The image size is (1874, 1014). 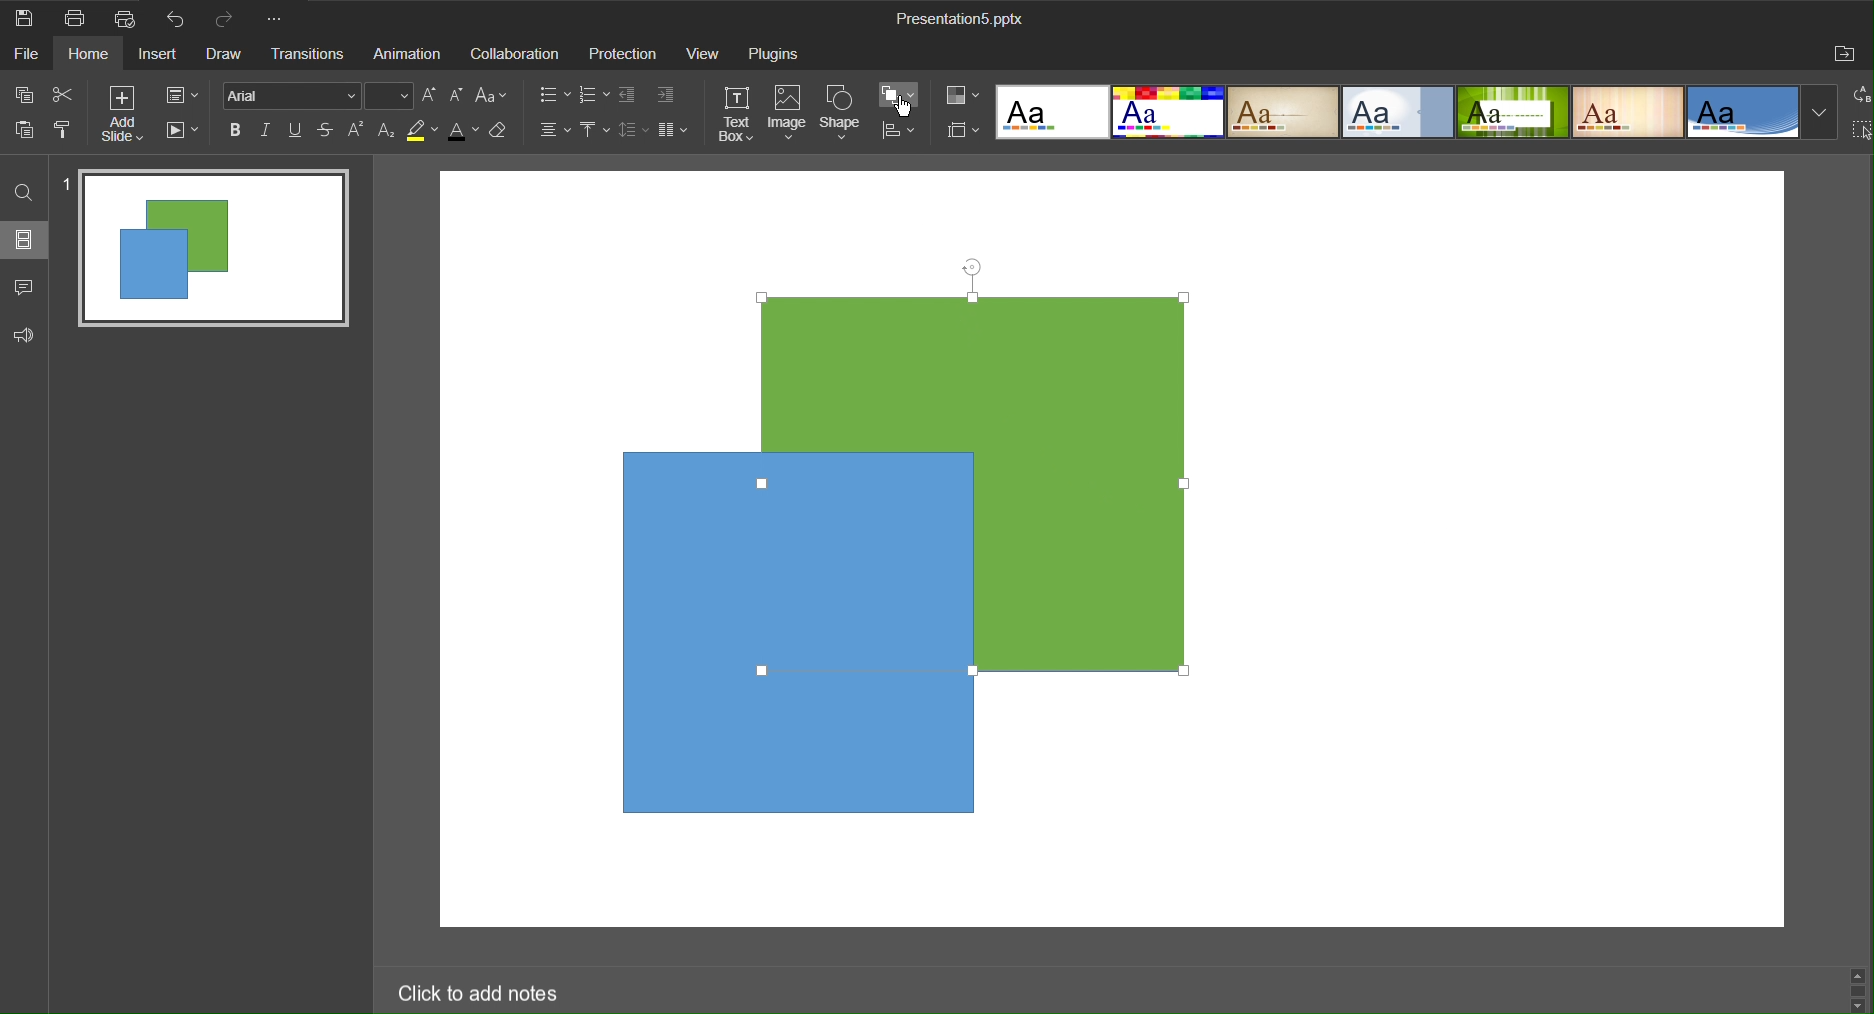 I want to click on Bold, so click(x=234, y=131).